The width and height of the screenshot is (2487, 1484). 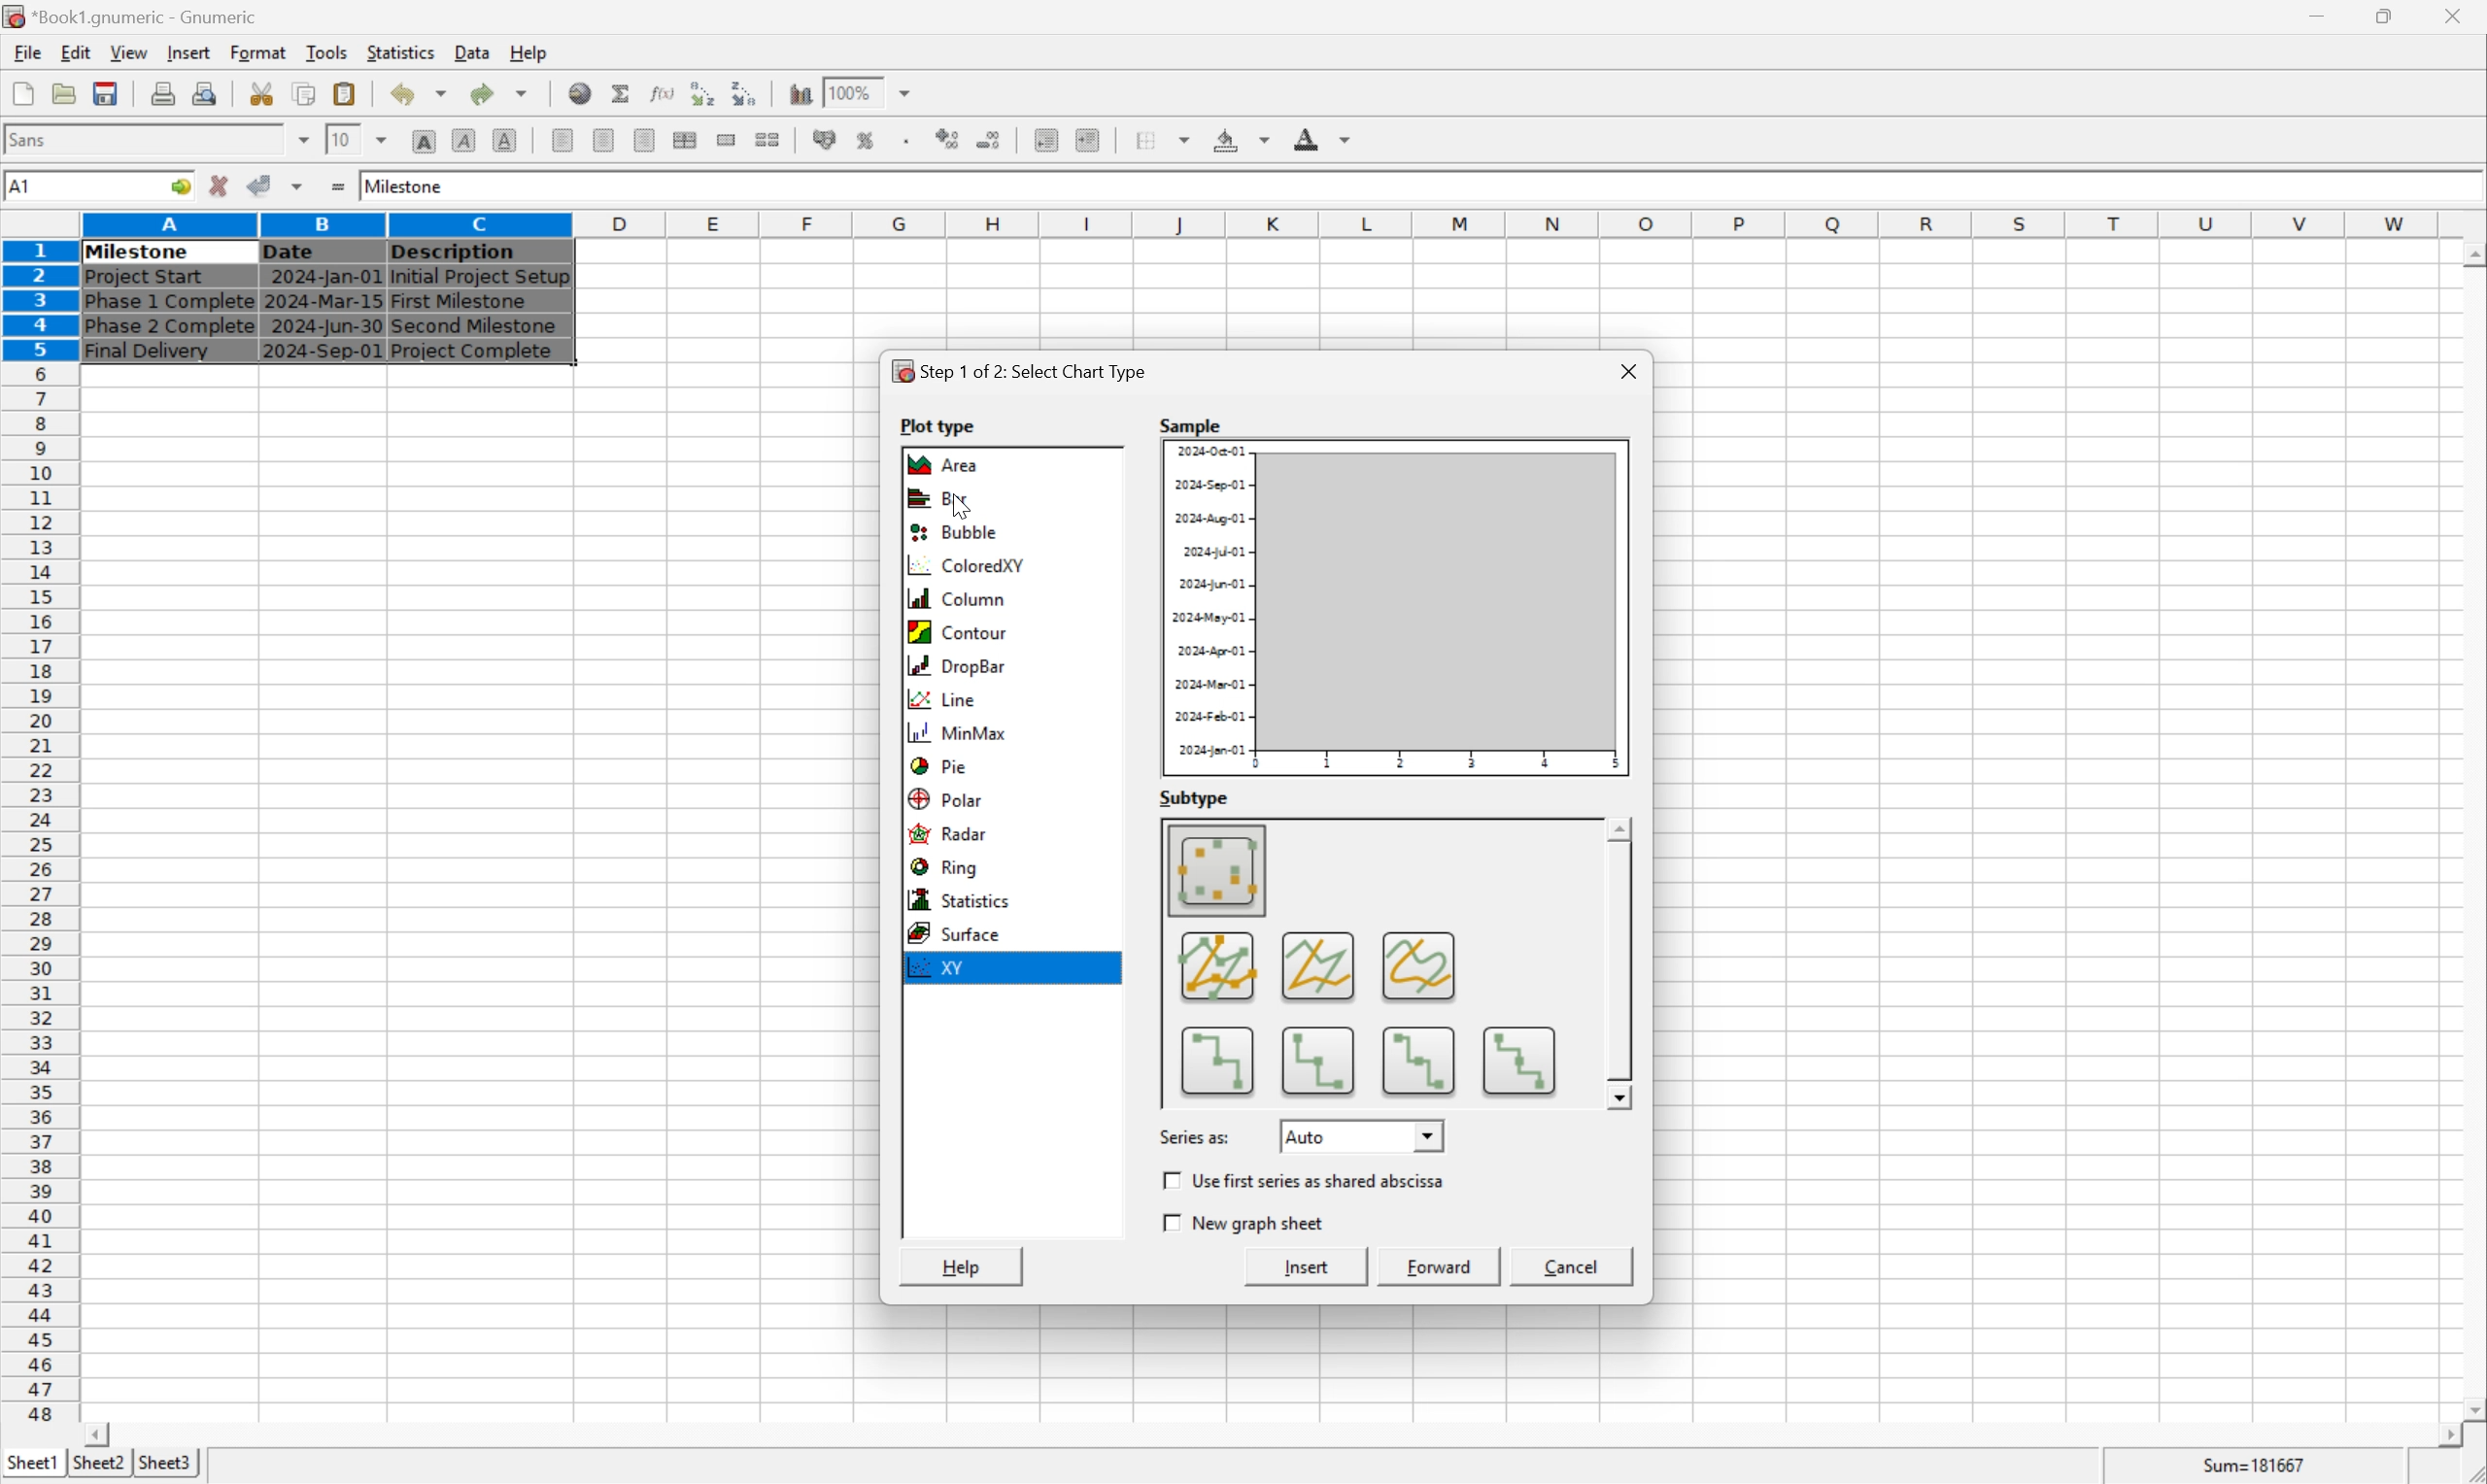 What do you see at coordinates (993, 142) in the screenshot?
I see `decrease number of decimals displayed` at bounding box center [993, 142].